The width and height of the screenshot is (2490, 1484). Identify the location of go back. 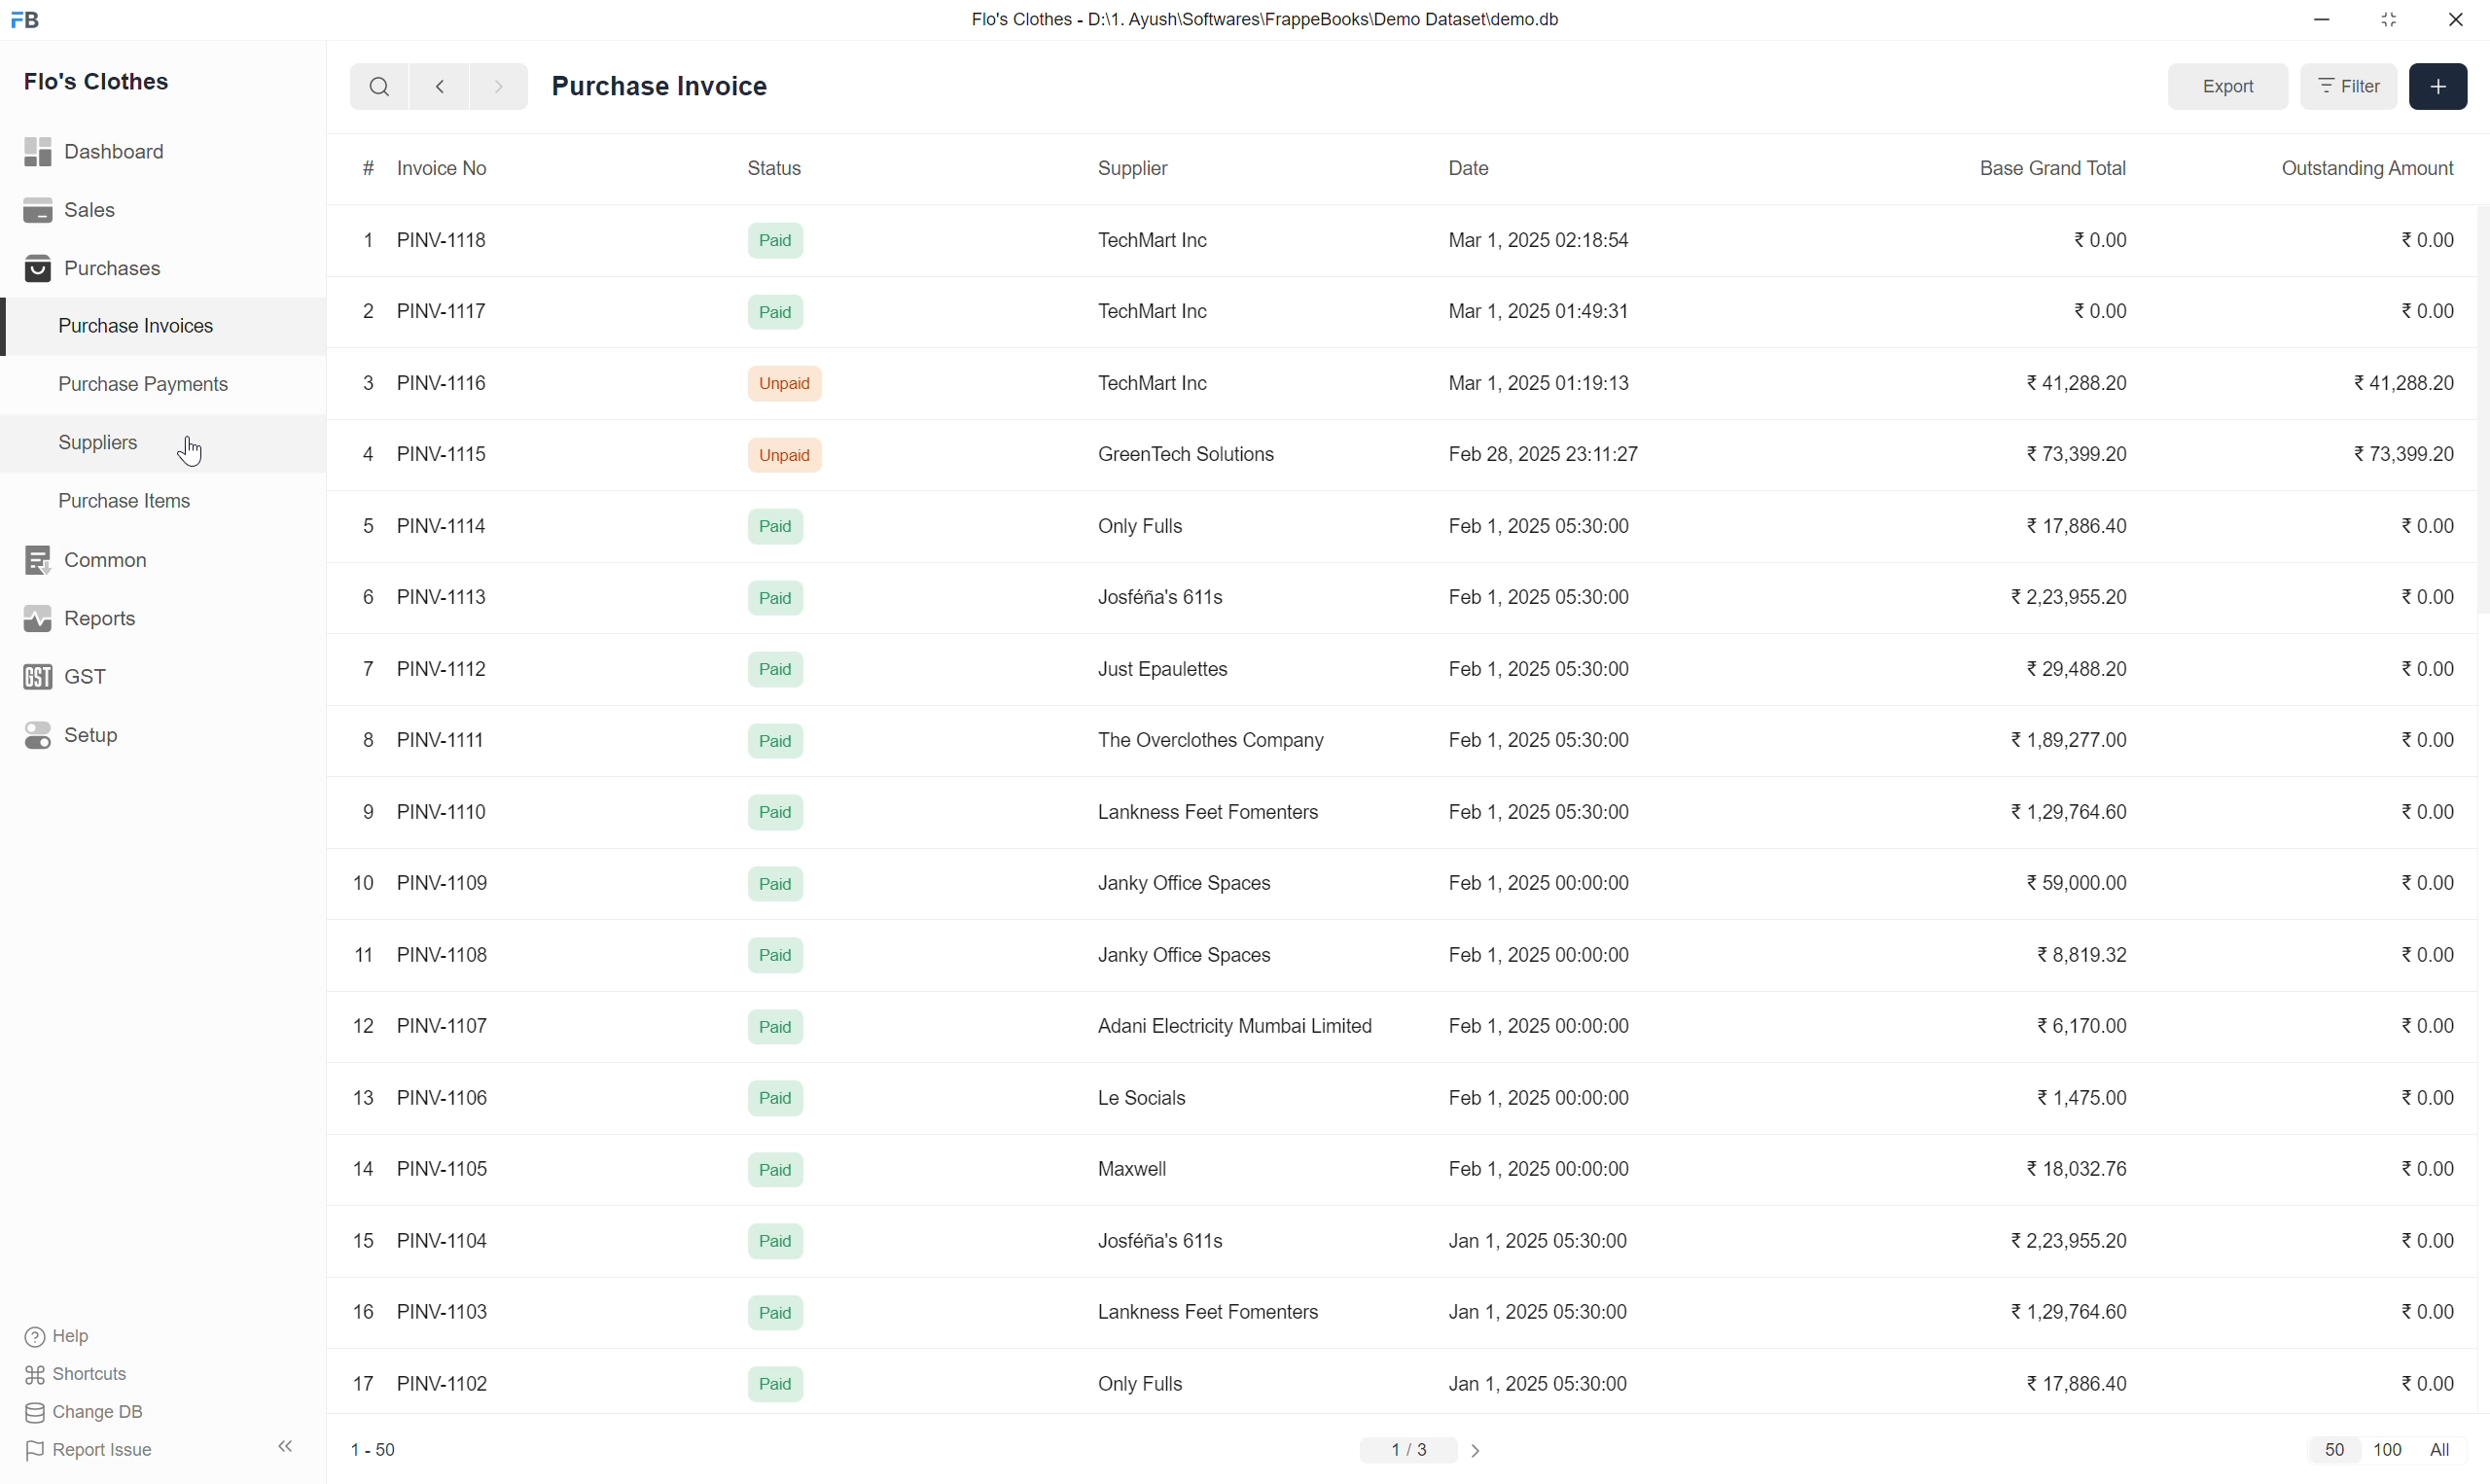
(433, 85).